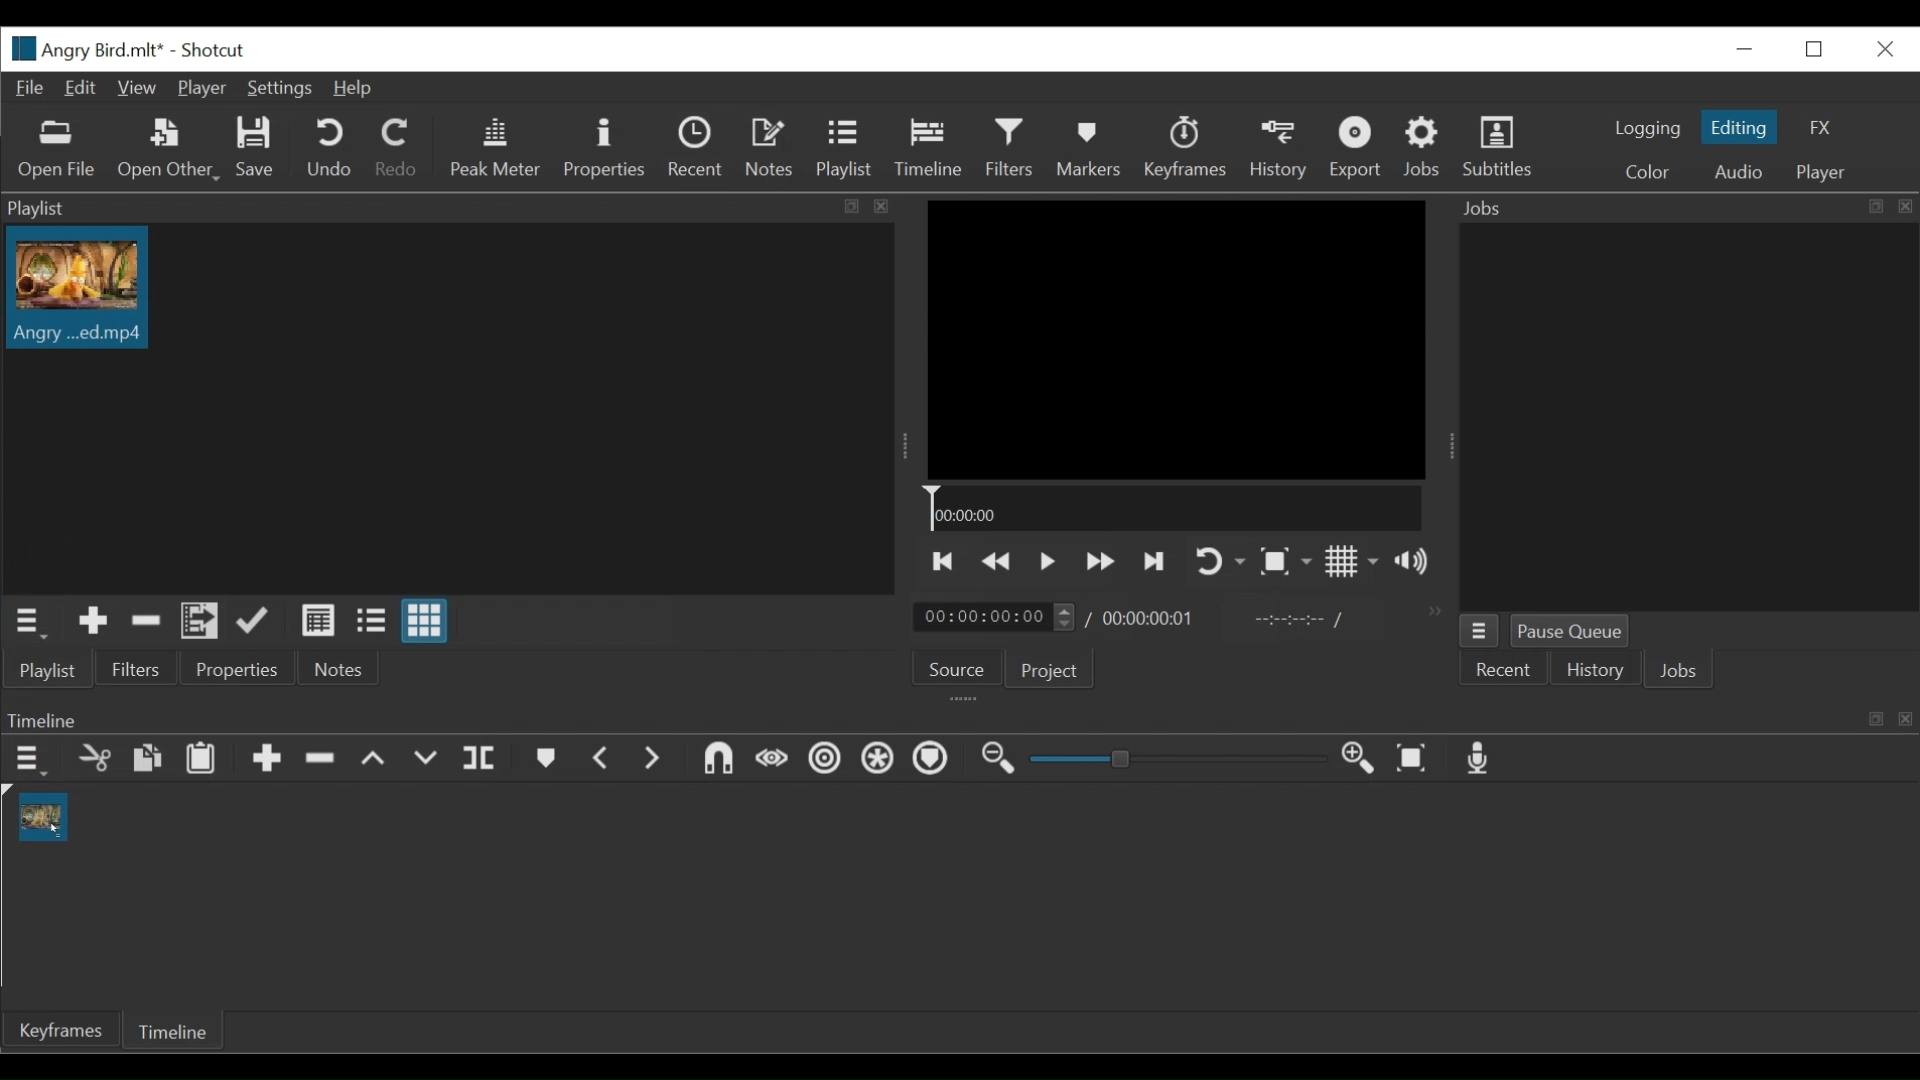 This screenshot has width=1920, height=1080. Describe the element at coordinates (1679, 673) in the screenshot. I see `Jobs` at that location.